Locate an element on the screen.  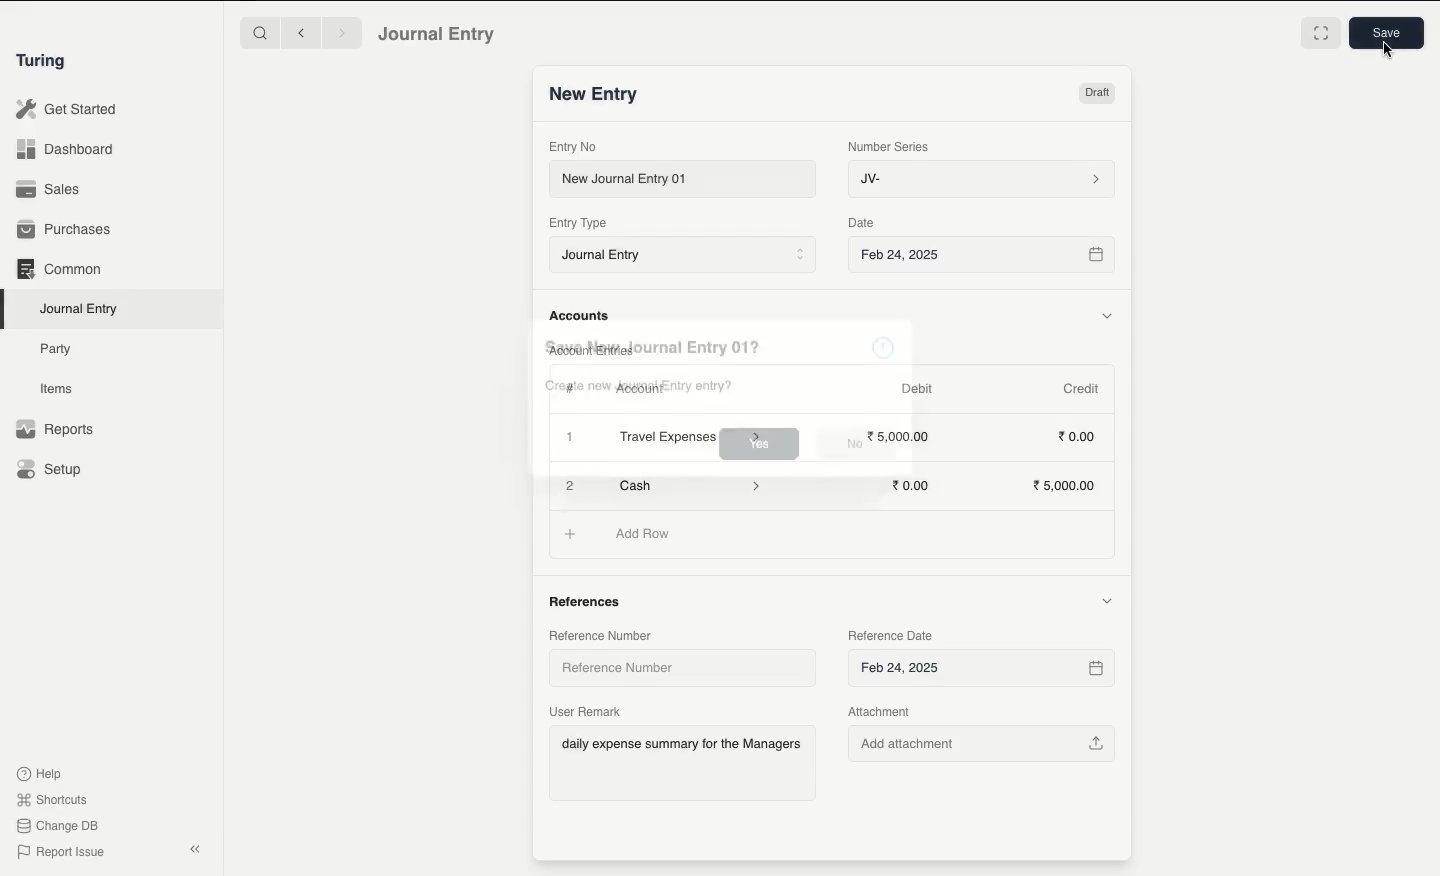
Toggle between form and full width is located at coordinates (1321, 33).